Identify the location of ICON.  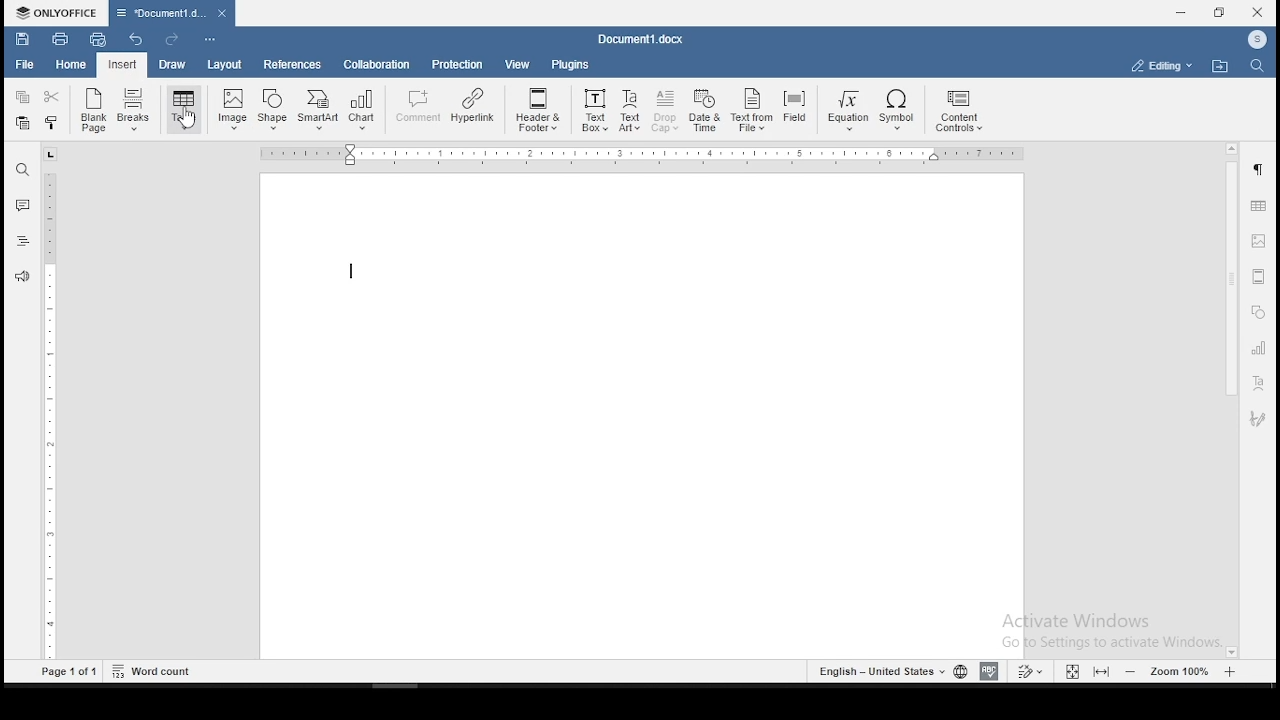
(1256, 41).